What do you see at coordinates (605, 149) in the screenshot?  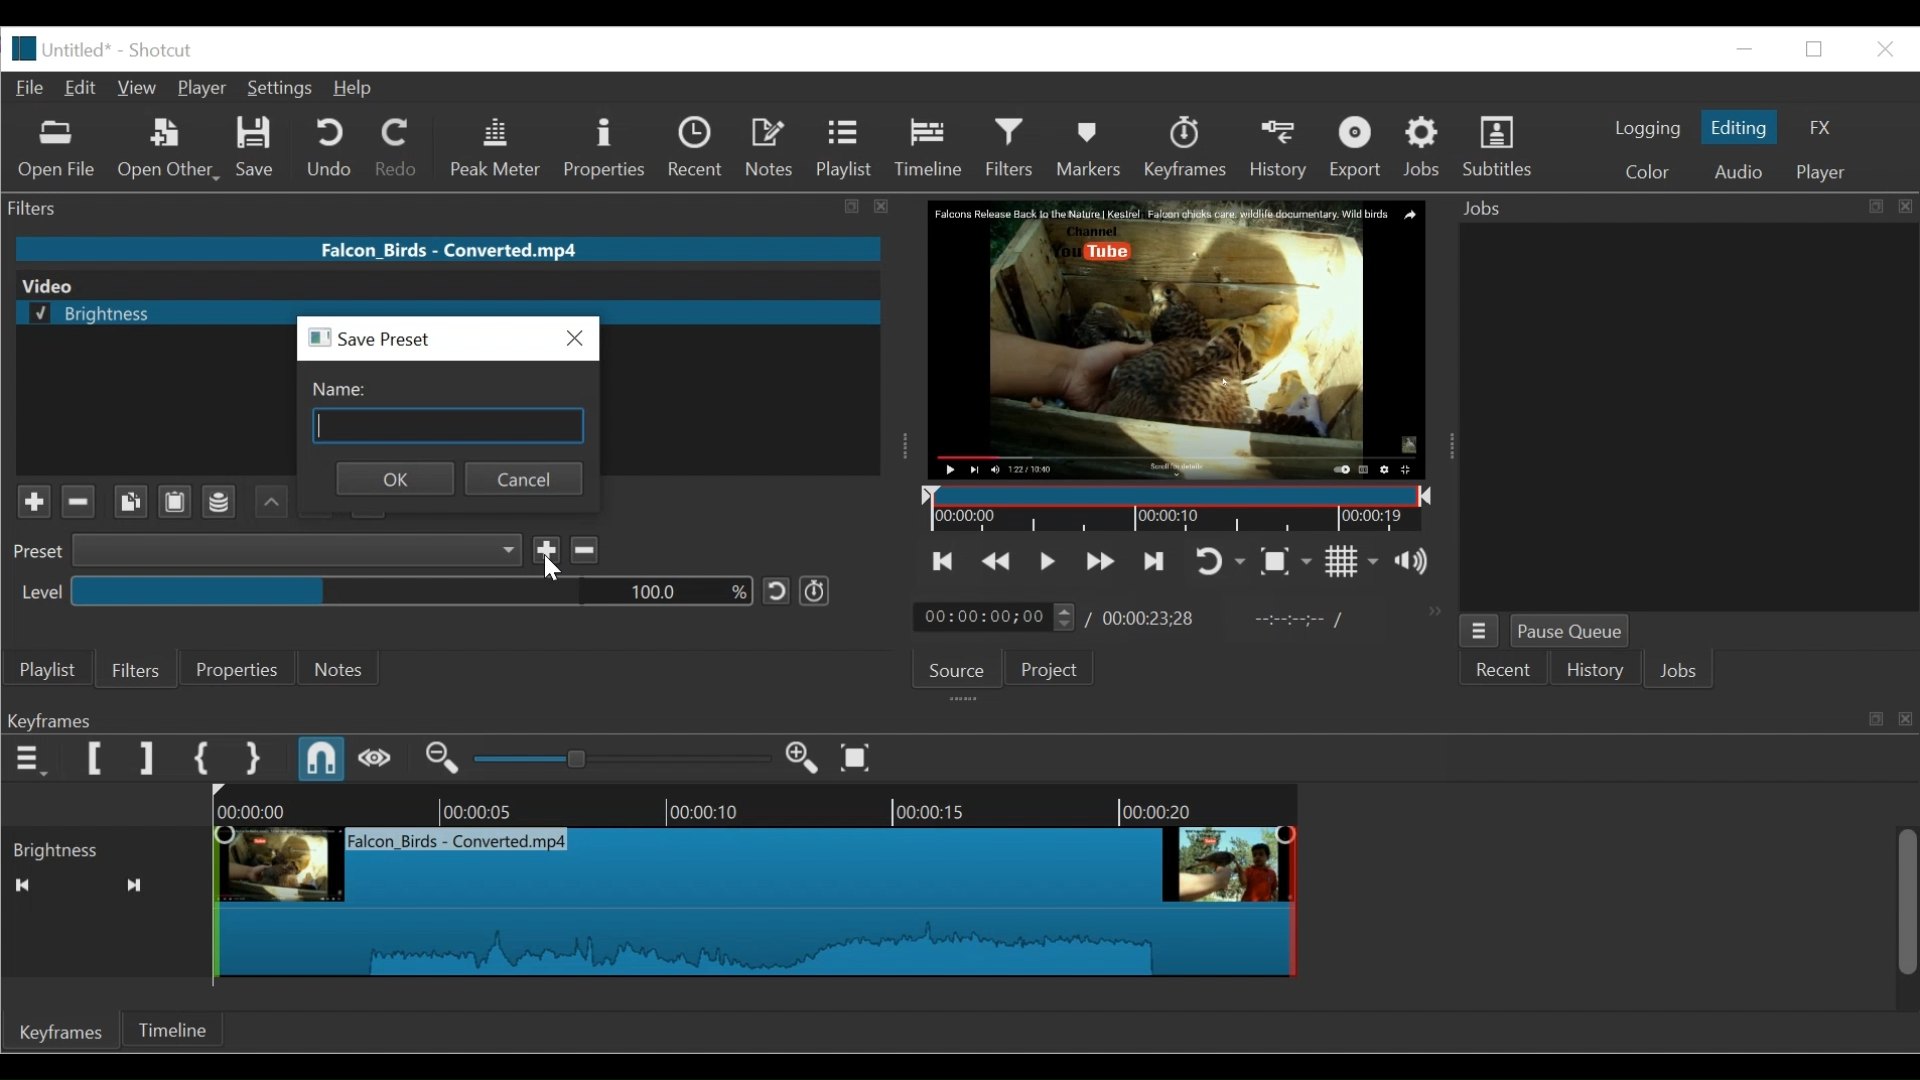 I see `Properties` at bounding box center [605, 149].